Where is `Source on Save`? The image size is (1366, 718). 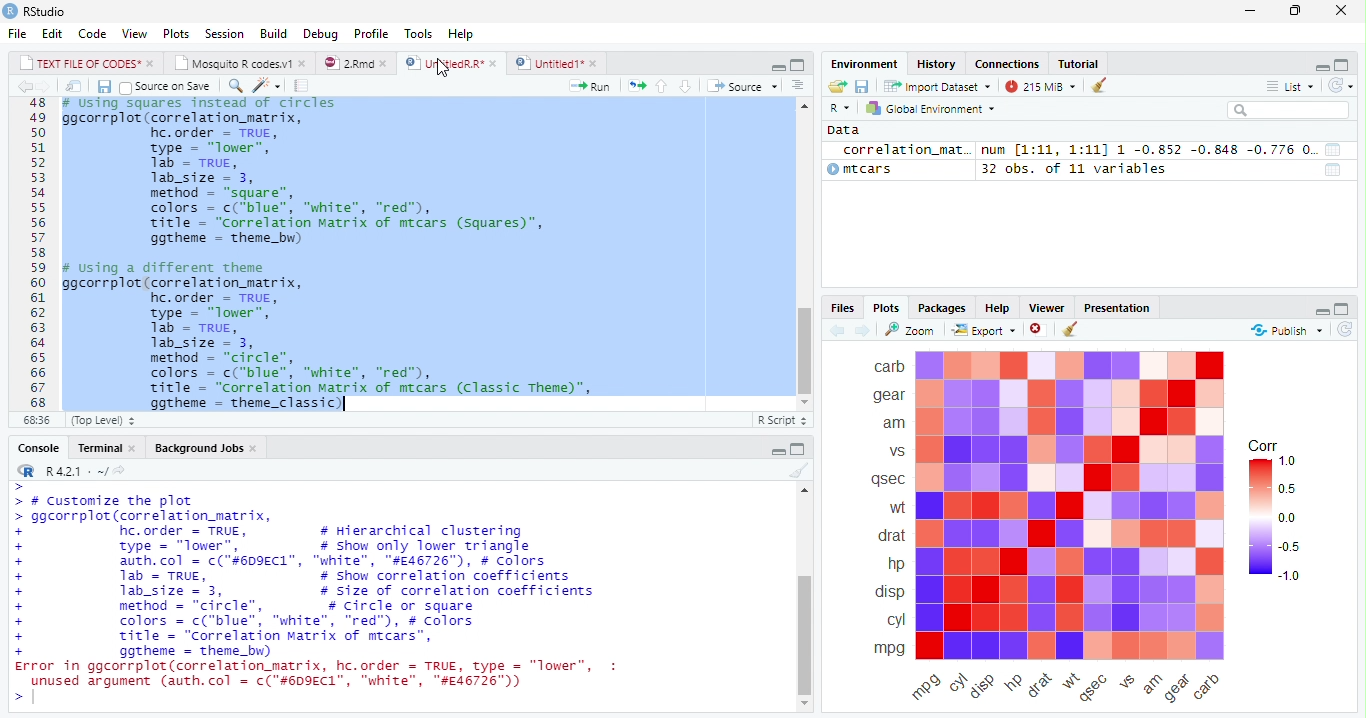 Source on Save is located at coordinates (167, 87).